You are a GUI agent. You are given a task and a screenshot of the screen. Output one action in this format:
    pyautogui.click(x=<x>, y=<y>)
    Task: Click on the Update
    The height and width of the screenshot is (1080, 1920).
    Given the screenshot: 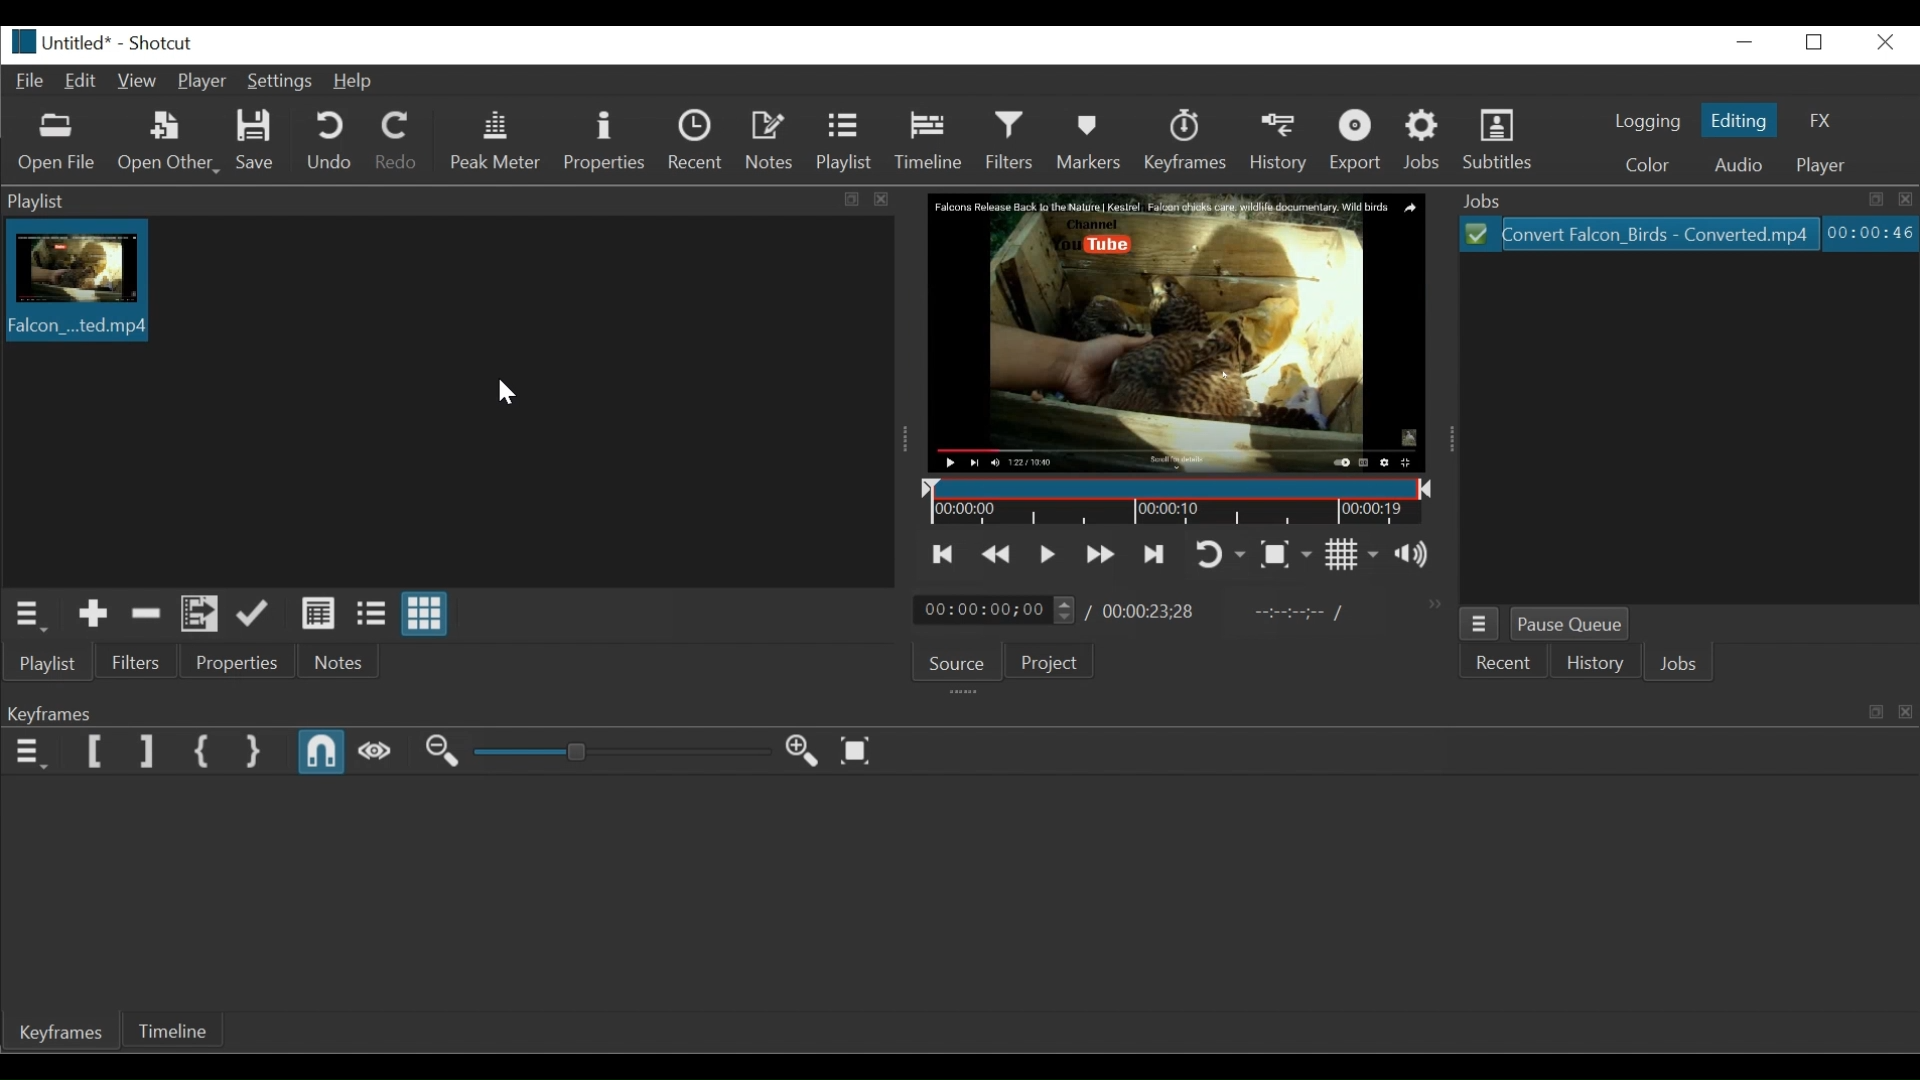 What is the action you would take?
    pyautogui.click(x=255, y=612)
    